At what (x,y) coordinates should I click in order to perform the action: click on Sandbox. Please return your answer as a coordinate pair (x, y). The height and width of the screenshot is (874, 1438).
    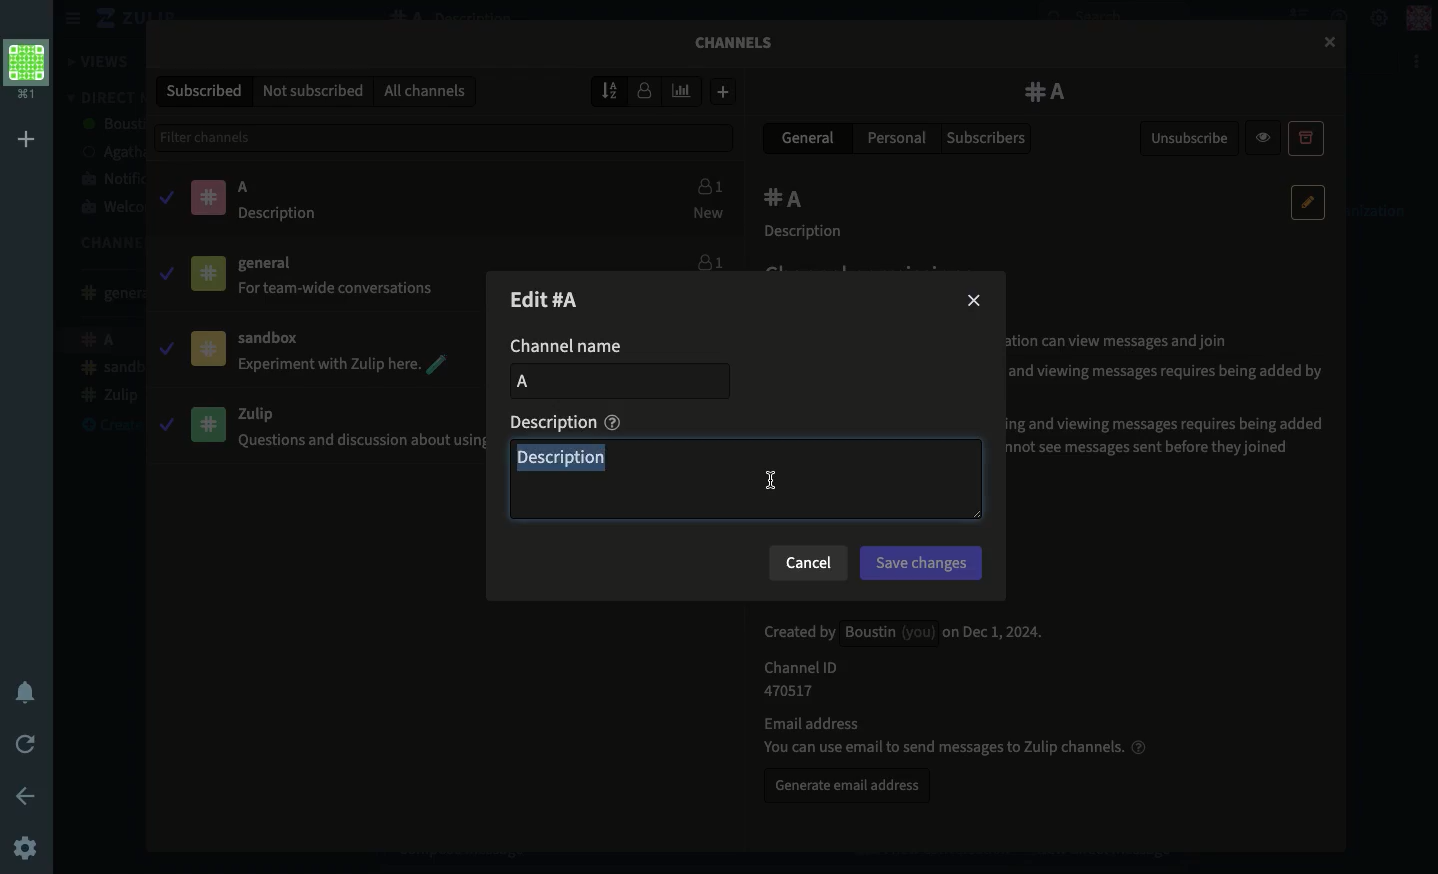
    Looking at the image, I should click on (315, 354).